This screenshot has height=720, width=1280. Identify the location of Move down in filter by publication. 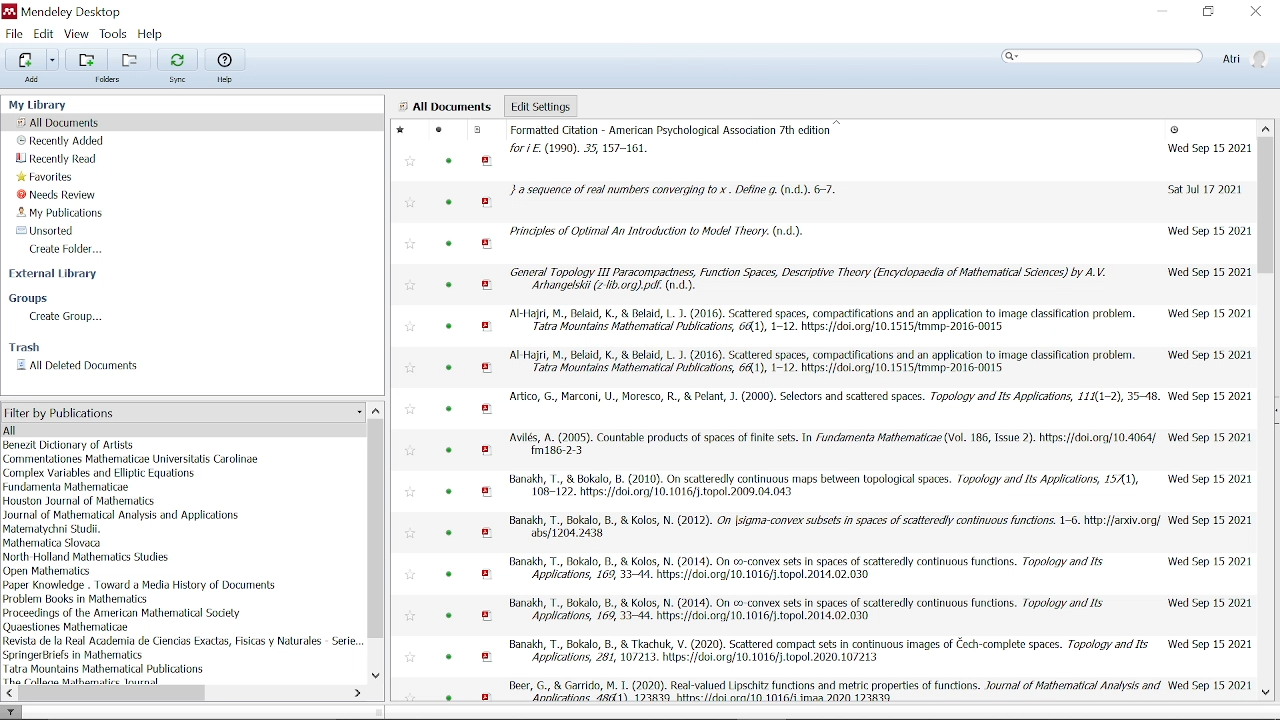
(376, 677).